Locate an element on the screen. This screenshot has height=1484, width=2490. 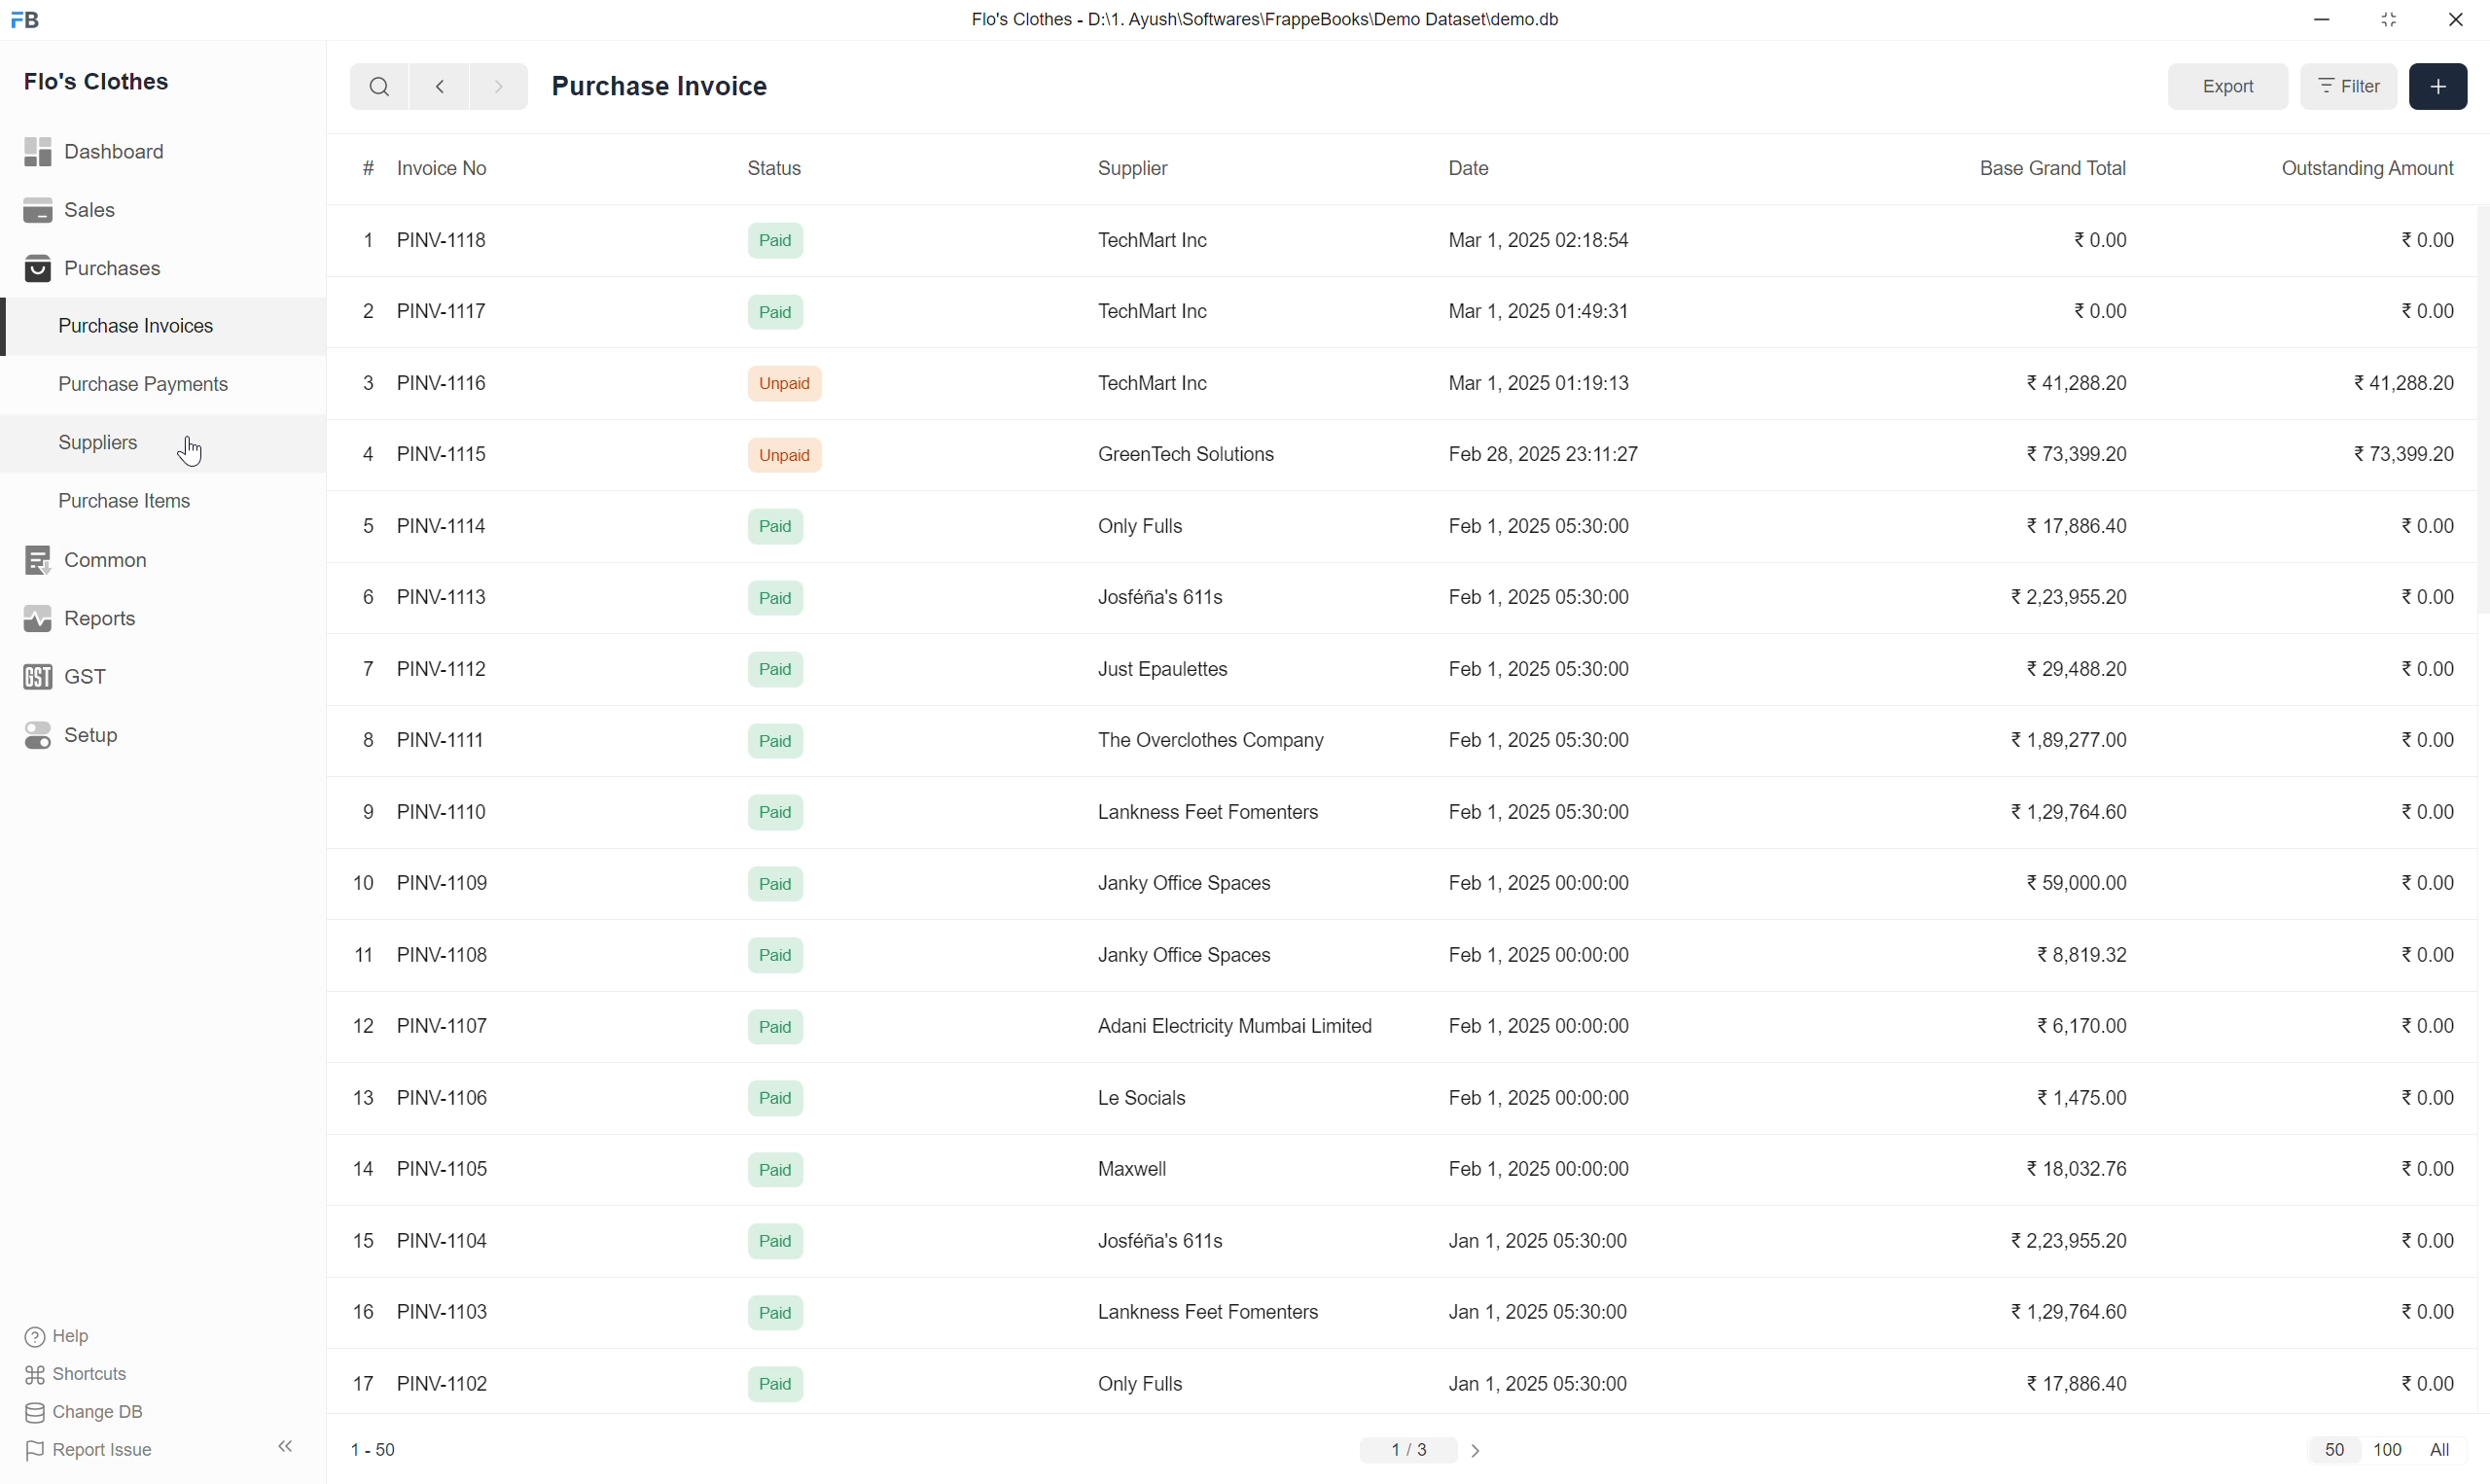
GreenTech Solutions is located at coordinates (1182, 454).